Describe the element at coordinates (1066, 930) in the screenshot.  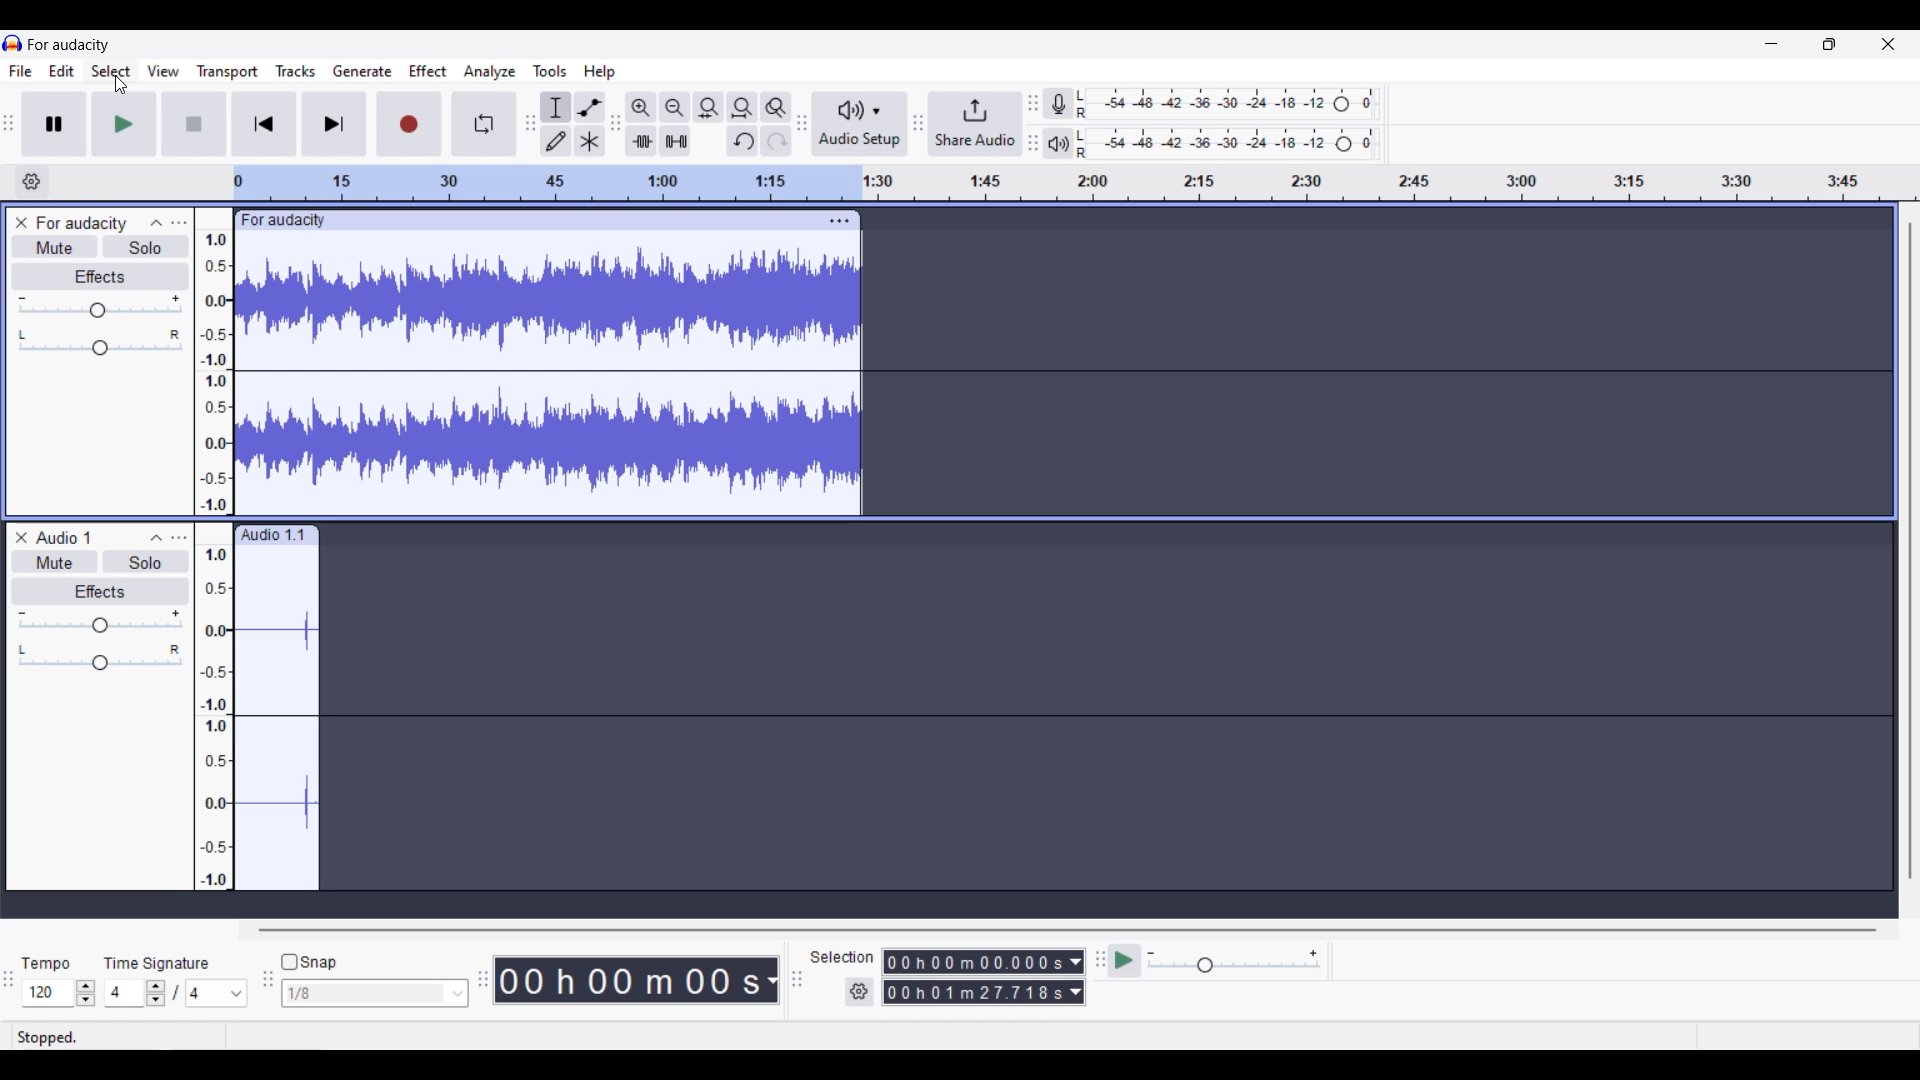
I see `Horizontal slide bar` at that location.